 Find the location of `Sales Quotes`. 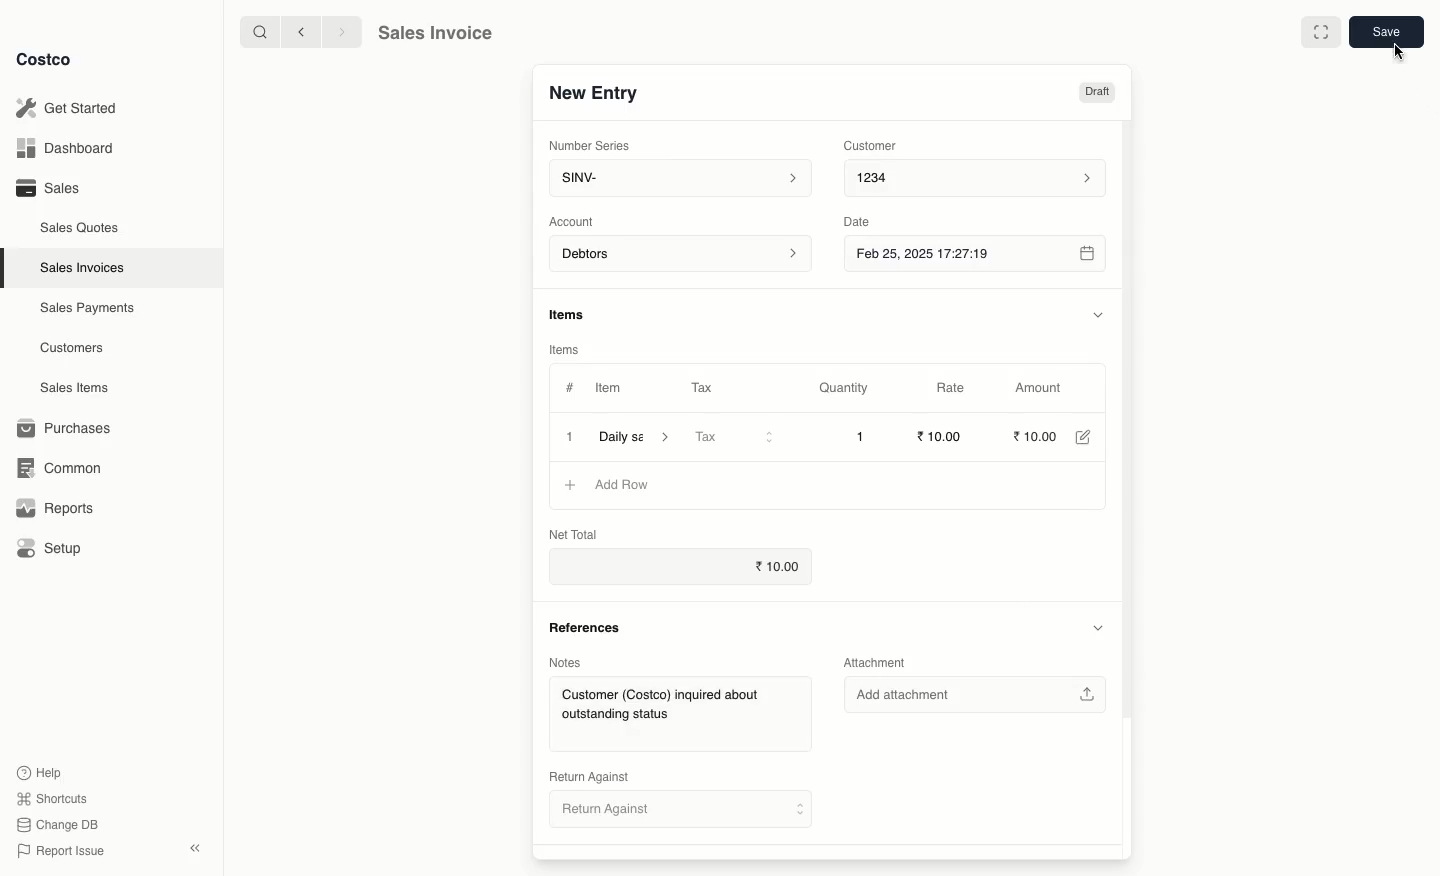

Sales Quotes is located at coordinates (77, 229).